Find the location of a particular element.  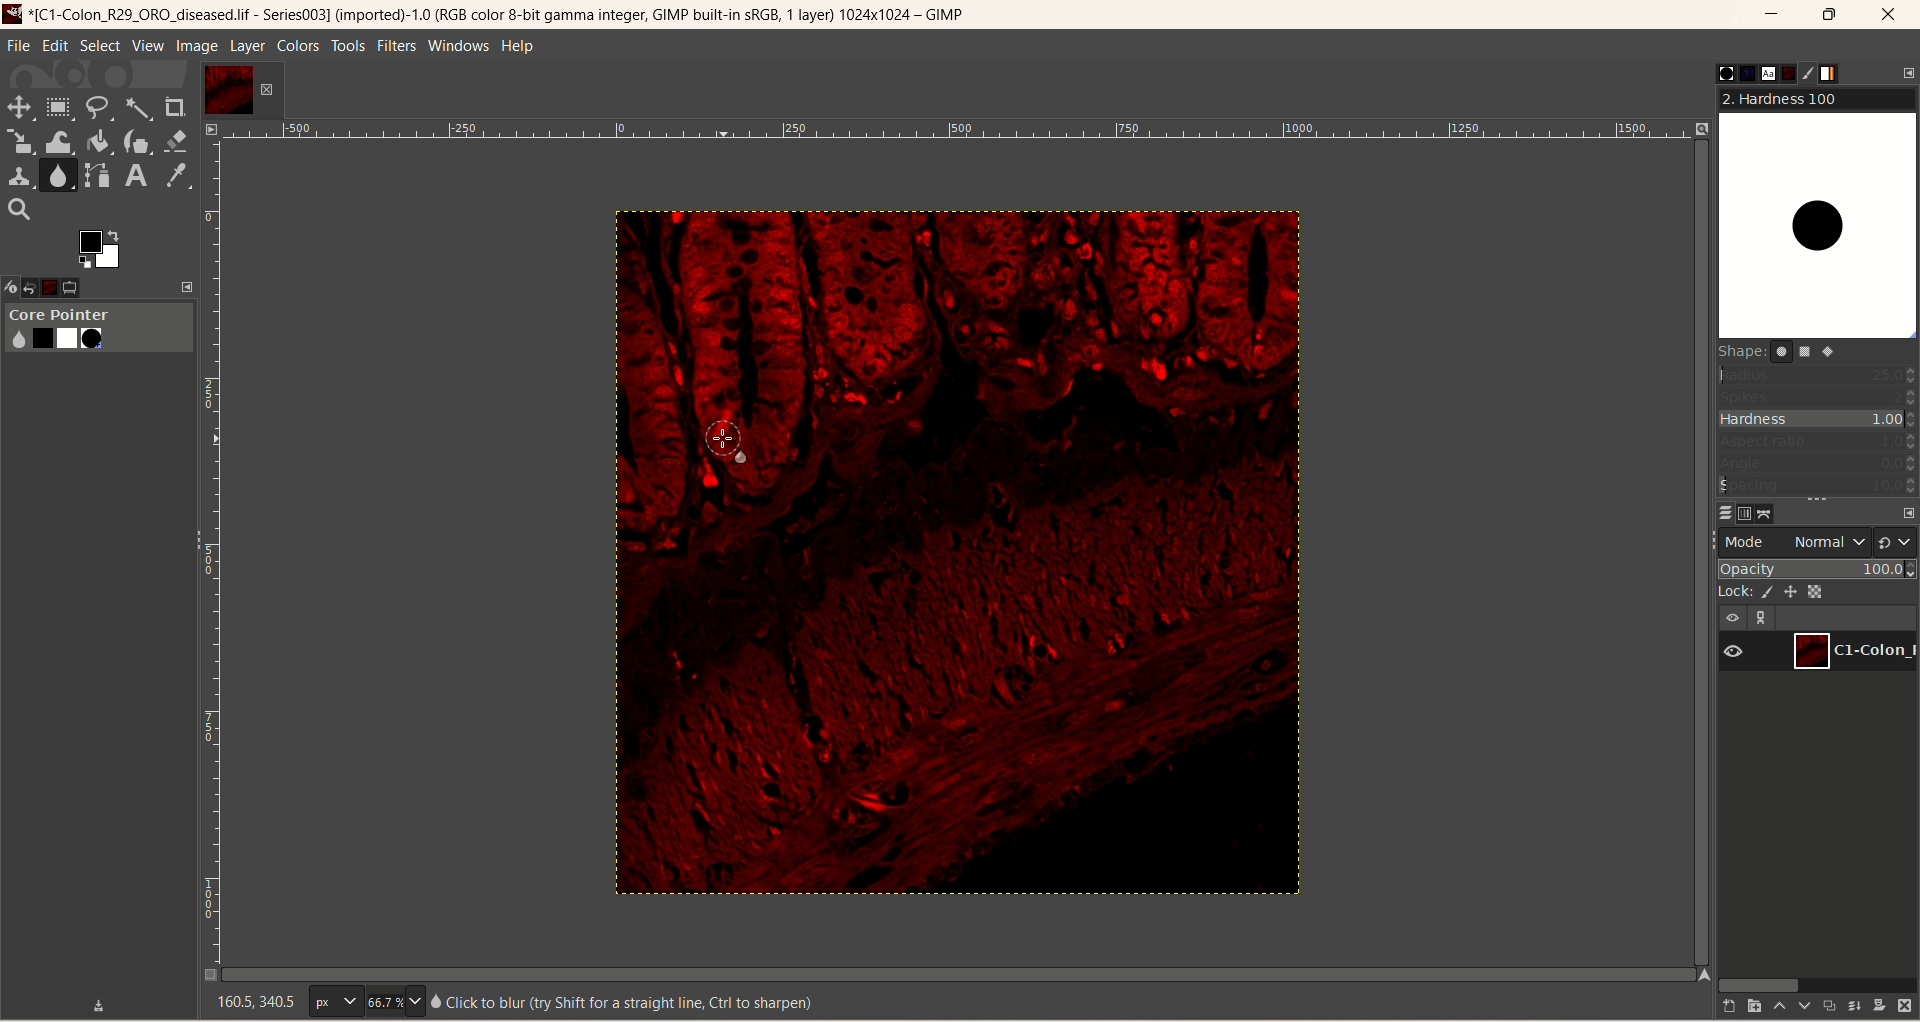

merge this layer is located at coordinates (1853, 1005).